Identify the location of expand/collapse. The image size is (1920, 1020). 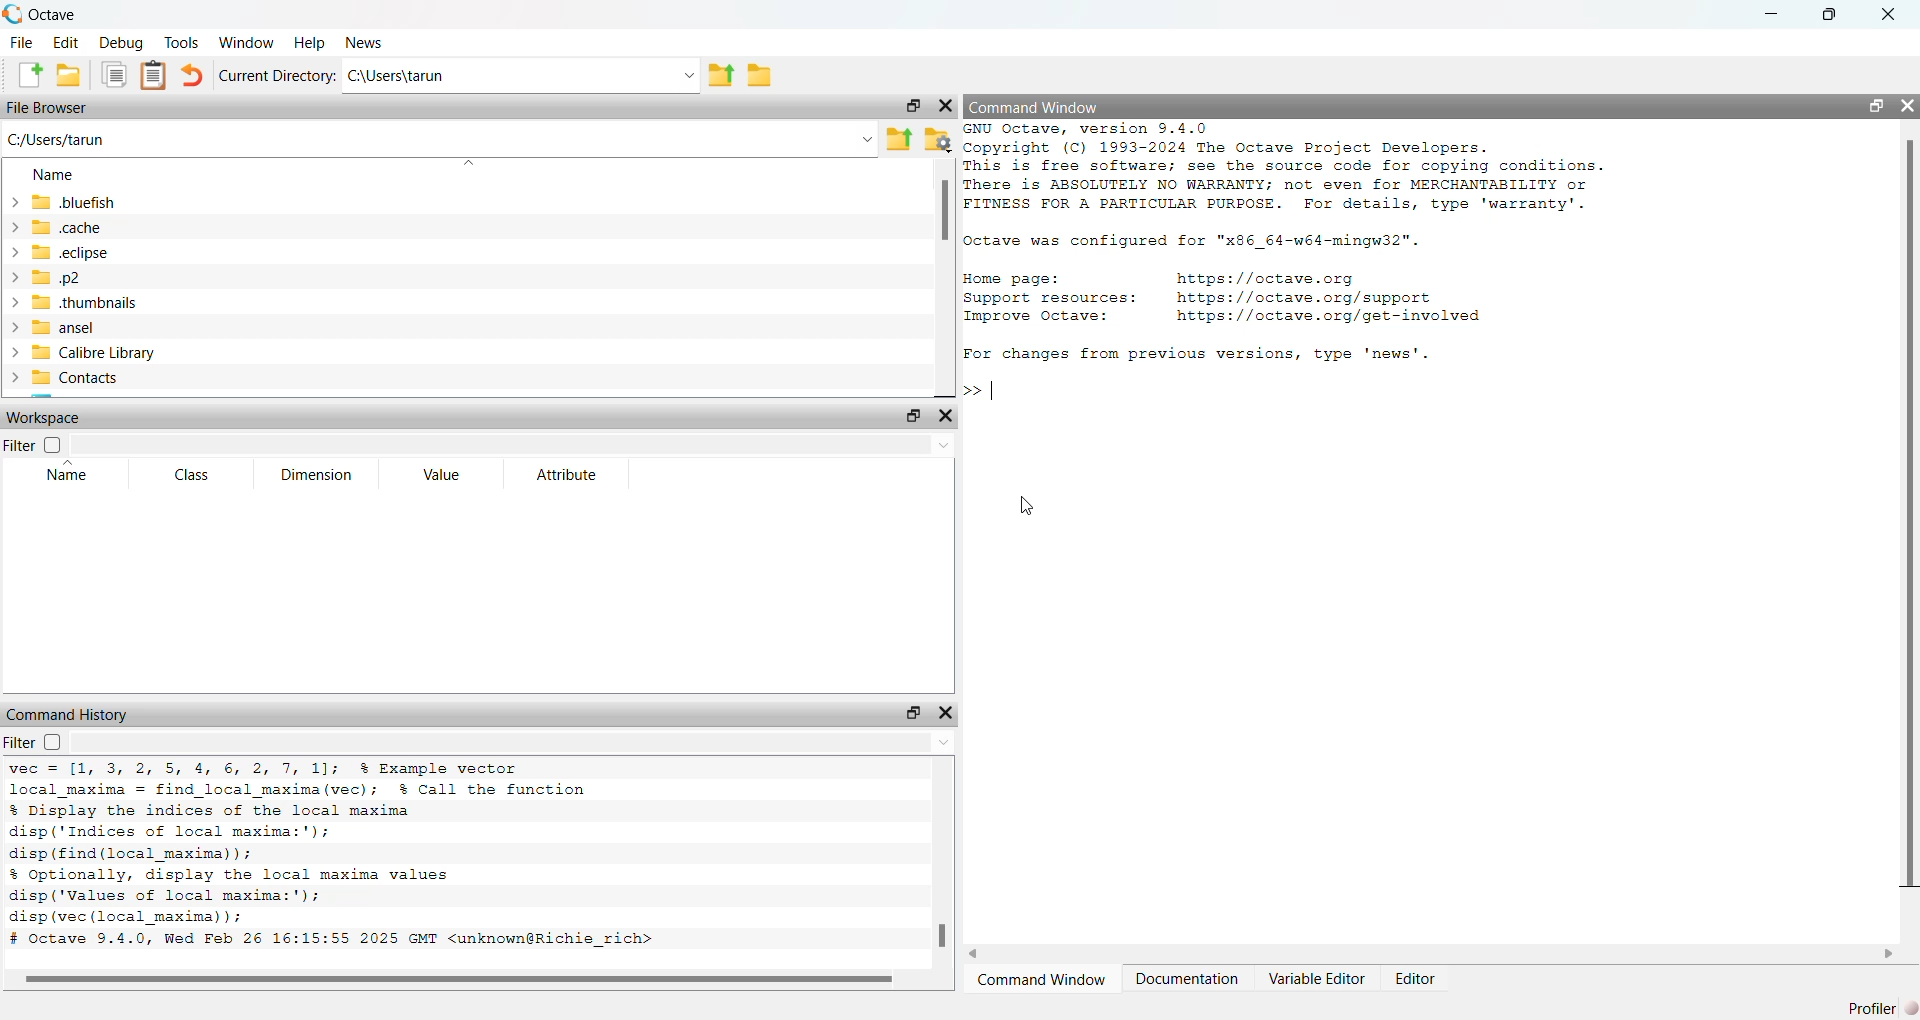
(13, 292).